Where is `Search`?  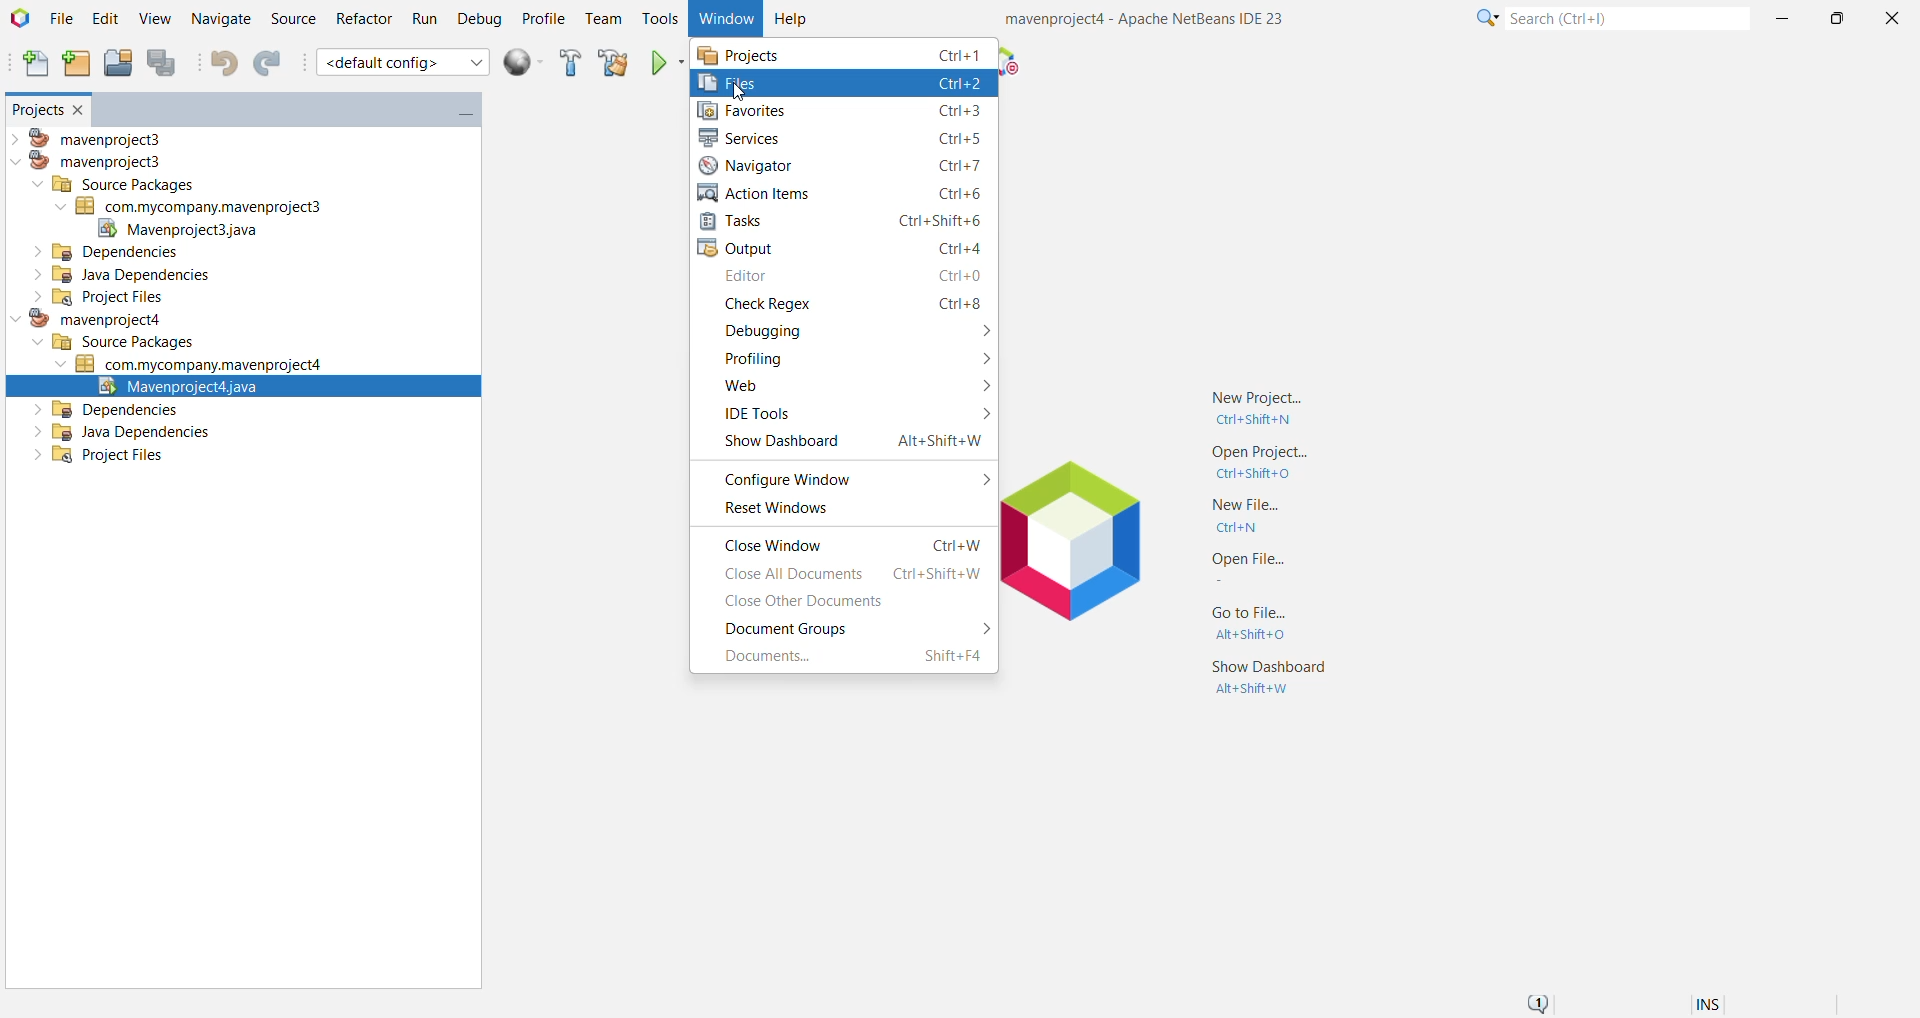
Search is located at coordinates (1625, 20).